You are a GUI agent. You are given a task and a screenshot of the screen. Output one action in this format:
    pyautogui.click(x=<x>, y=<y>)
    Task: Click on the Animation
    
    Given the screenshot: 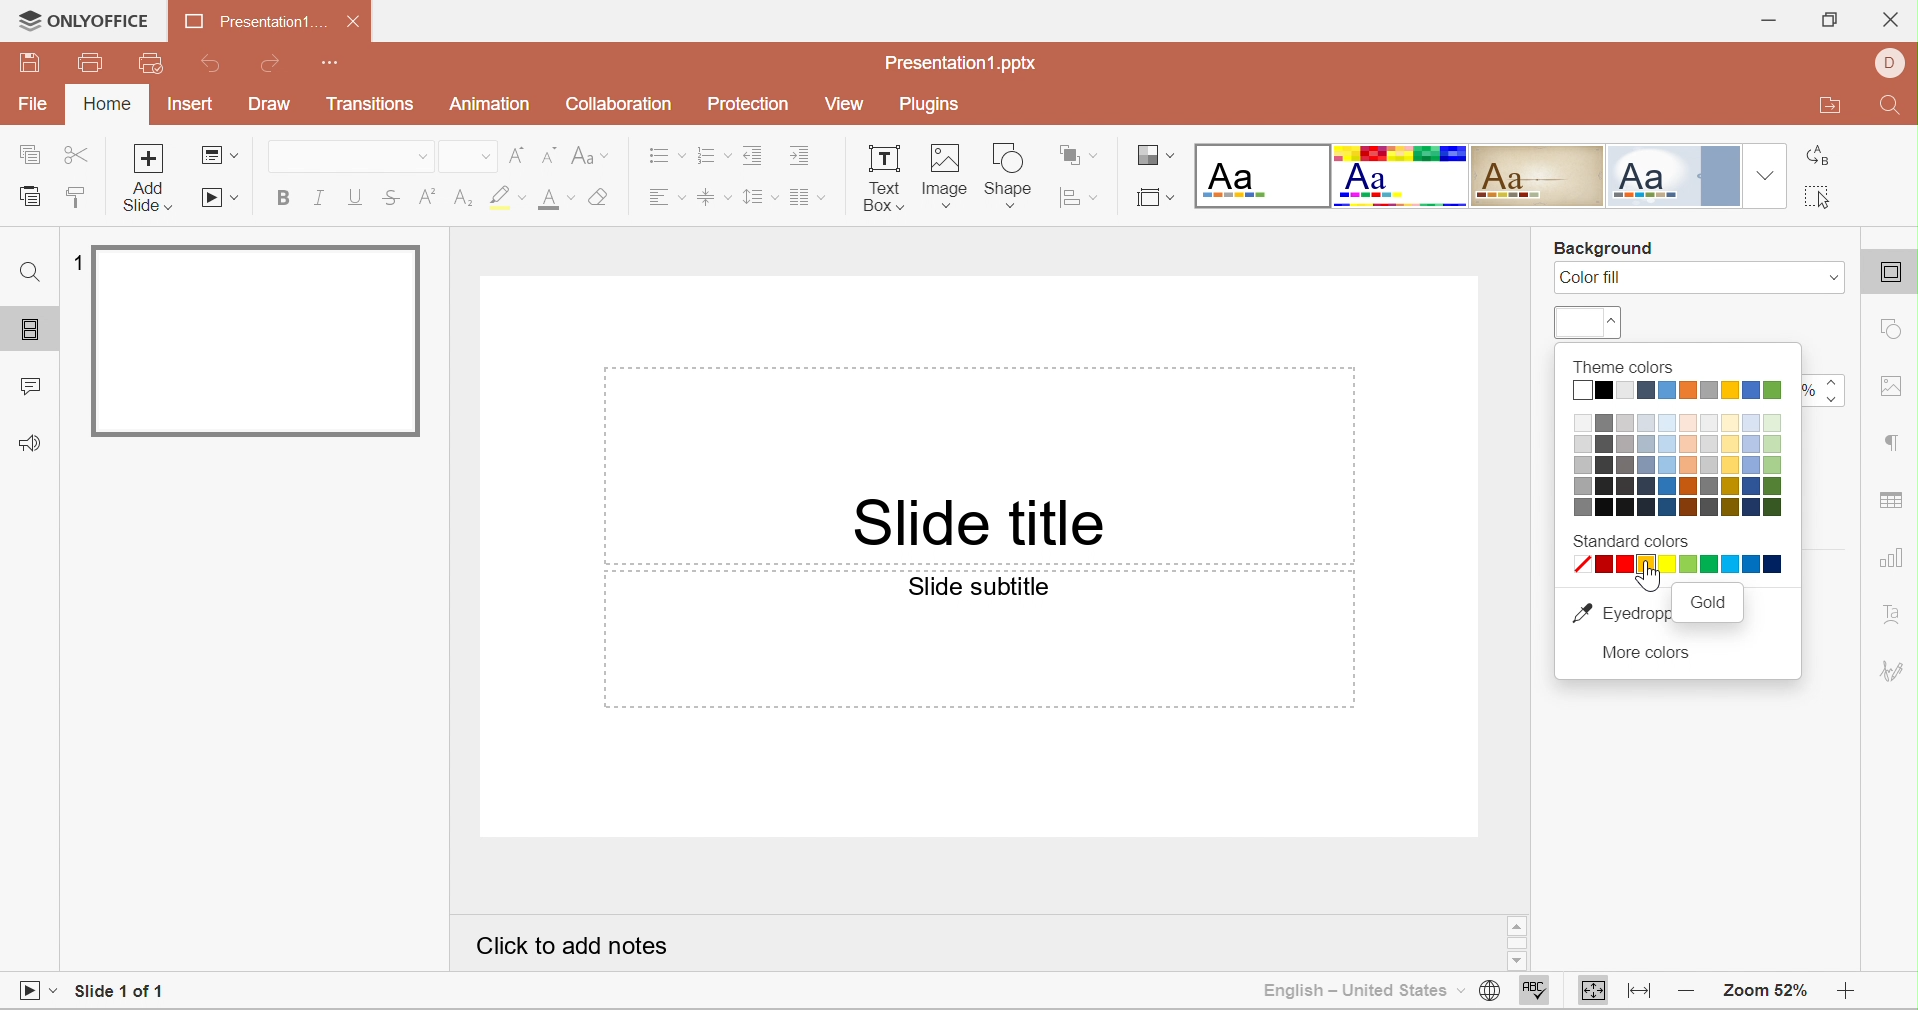 What is the action you would take?
    pyautogui.click(x=495, y=107)
    